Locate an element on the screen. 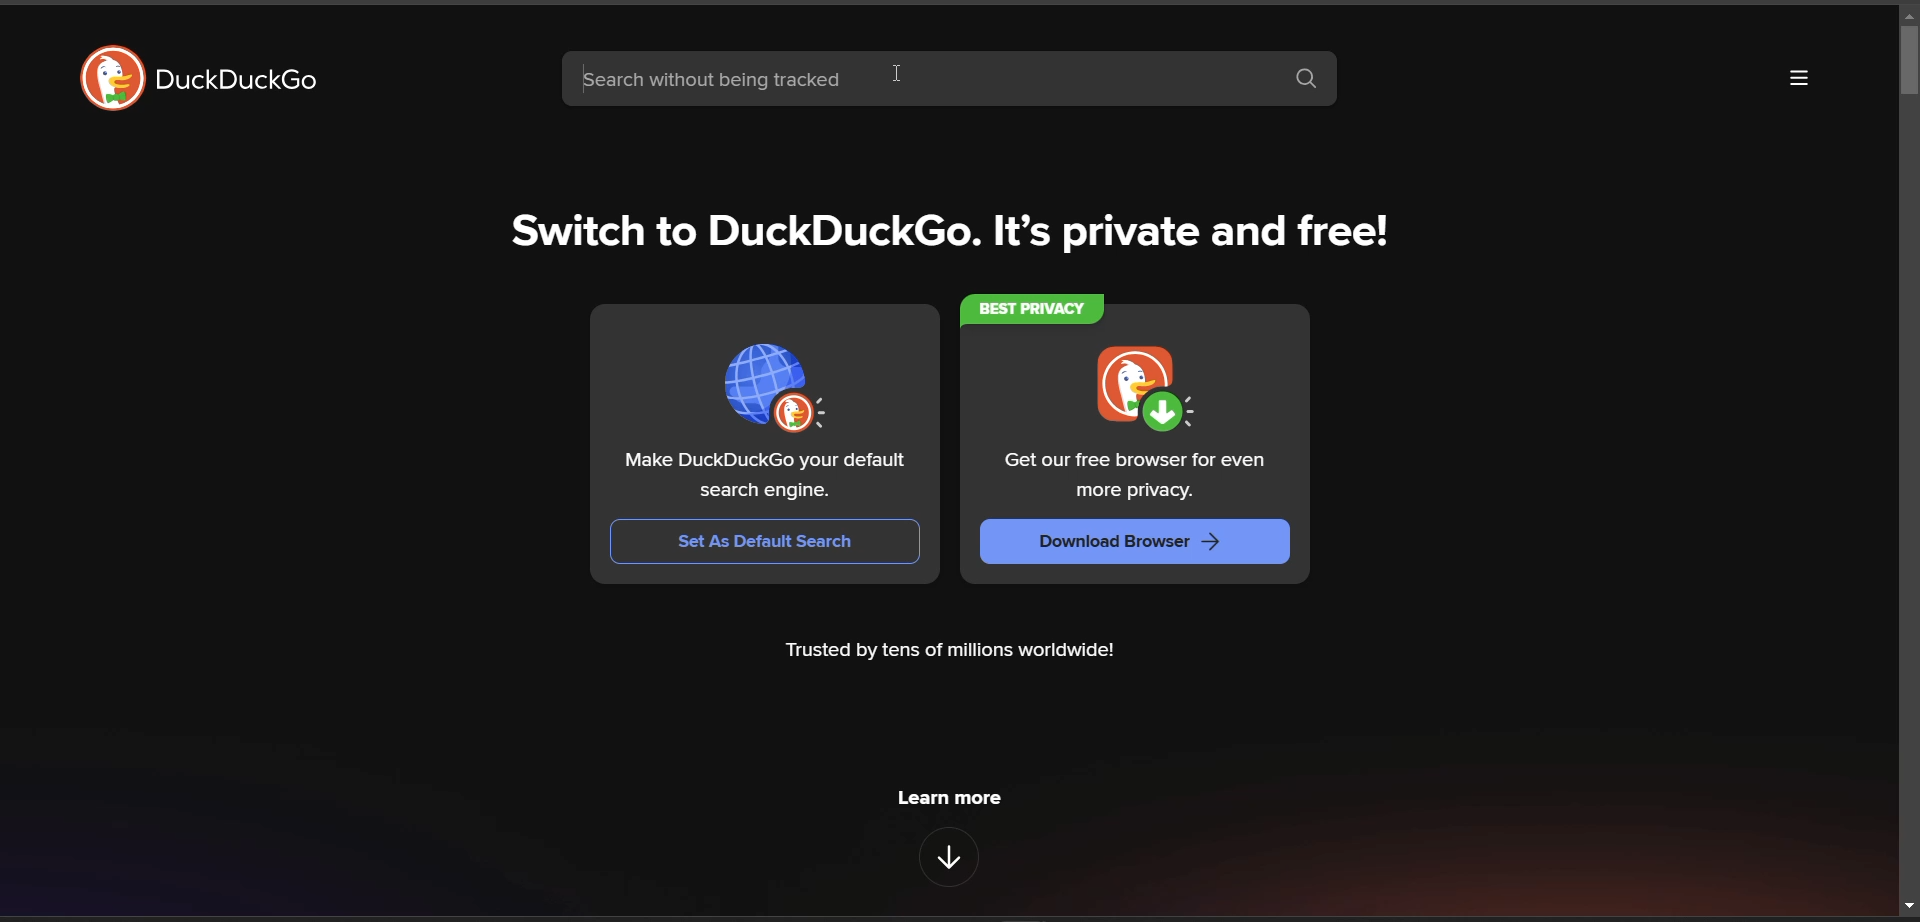 Image resolution: width=1920 pixels, height=922 pixels. cursor is located at coordinates (902, 67).